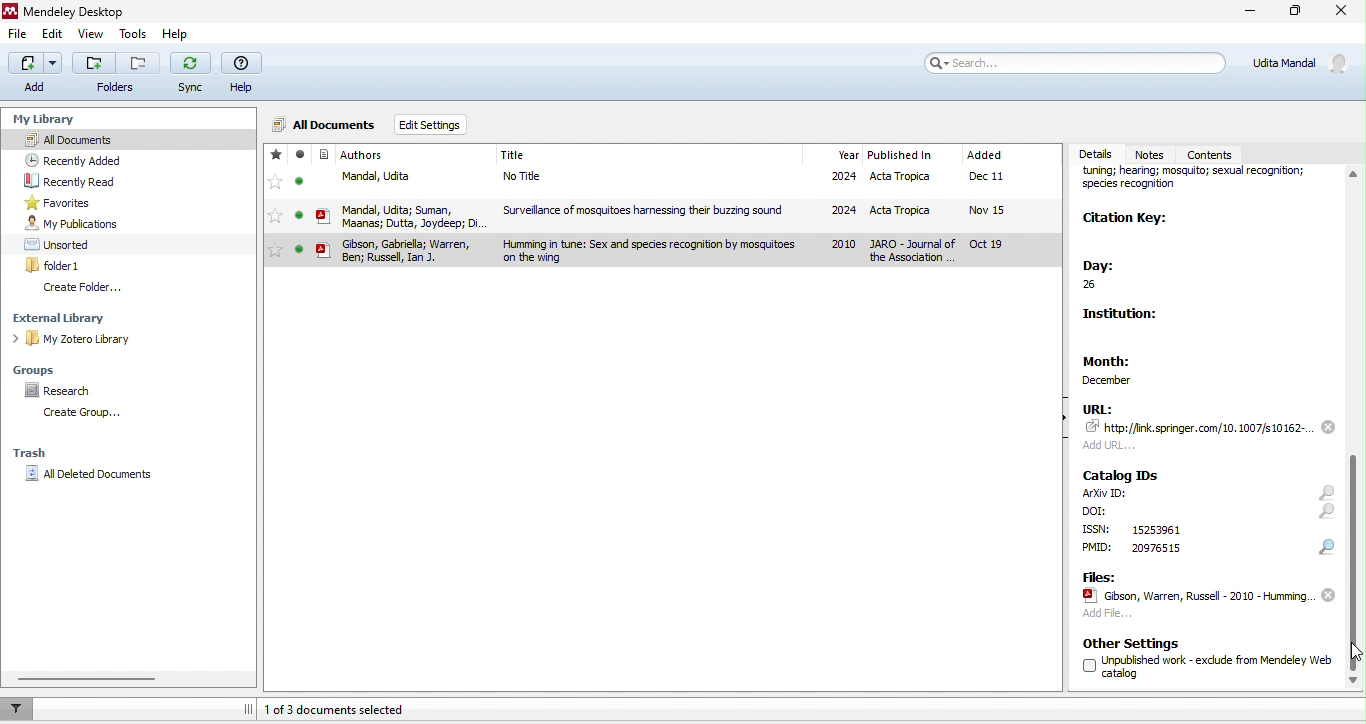 This screenshot has width=1366, height=724. What do you see at coordinates (18, 37) in the screenshot?
I see `file` at bounding box center [18, 37].